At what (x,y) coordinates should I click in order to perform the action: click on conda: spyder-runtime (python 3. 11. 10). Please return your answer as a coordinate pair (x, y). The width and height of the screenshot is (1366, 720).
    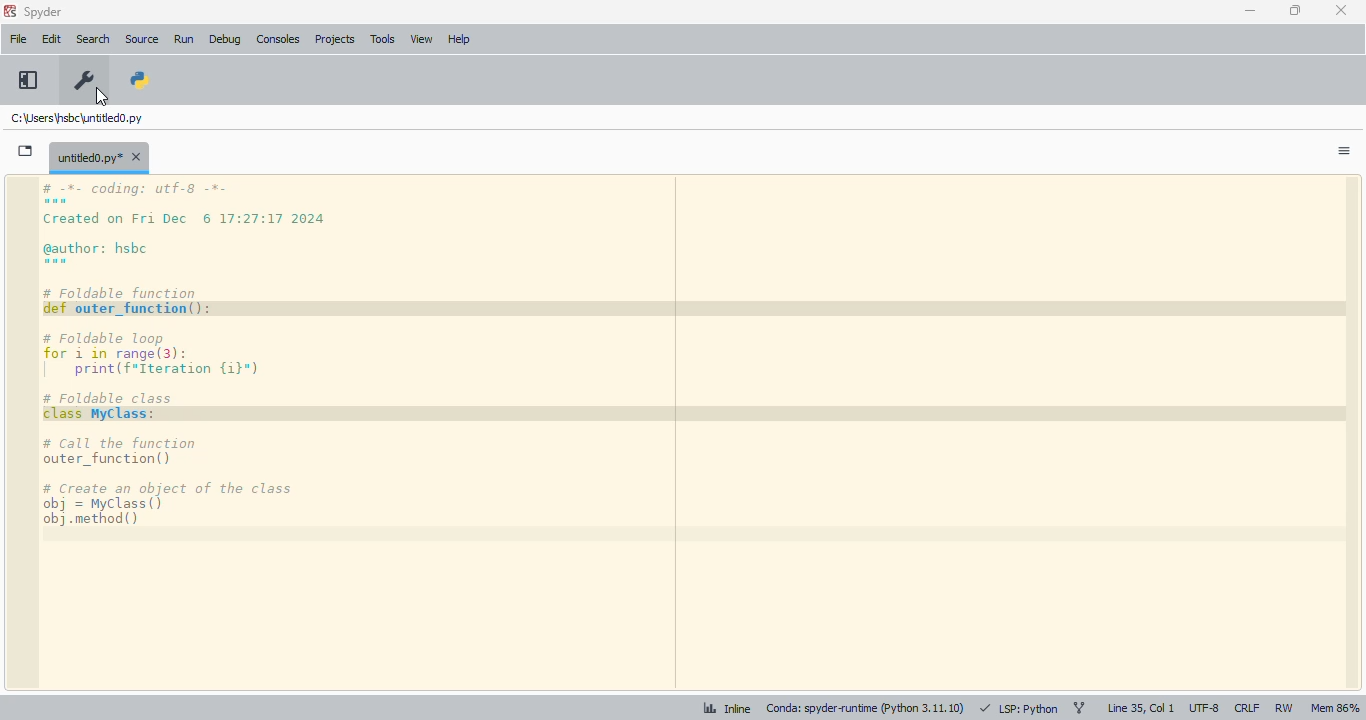
    Looking at the image, I should click on (865, 707).